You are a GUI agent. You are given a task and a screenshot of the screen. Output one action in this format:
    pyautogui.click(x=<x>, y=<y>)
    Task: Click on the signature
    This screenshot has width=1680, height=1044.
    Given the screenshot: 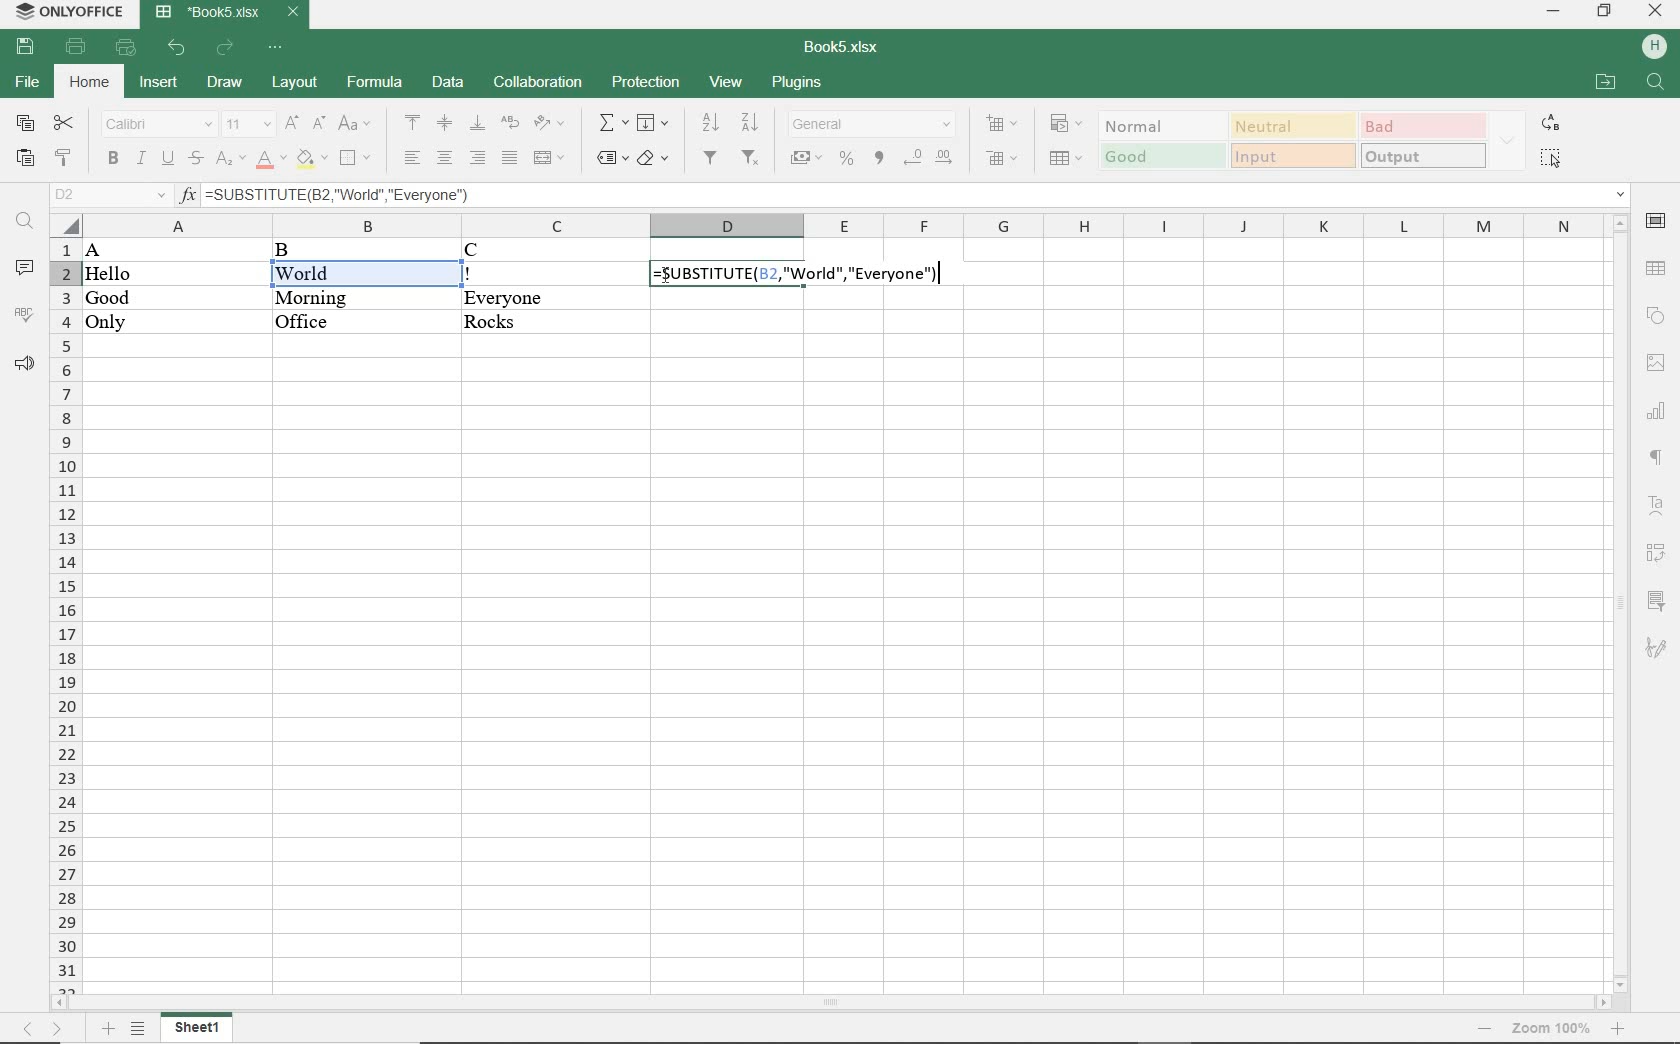 What is the action you would take?
    pyautogui.click(x=1658, y=644)
    